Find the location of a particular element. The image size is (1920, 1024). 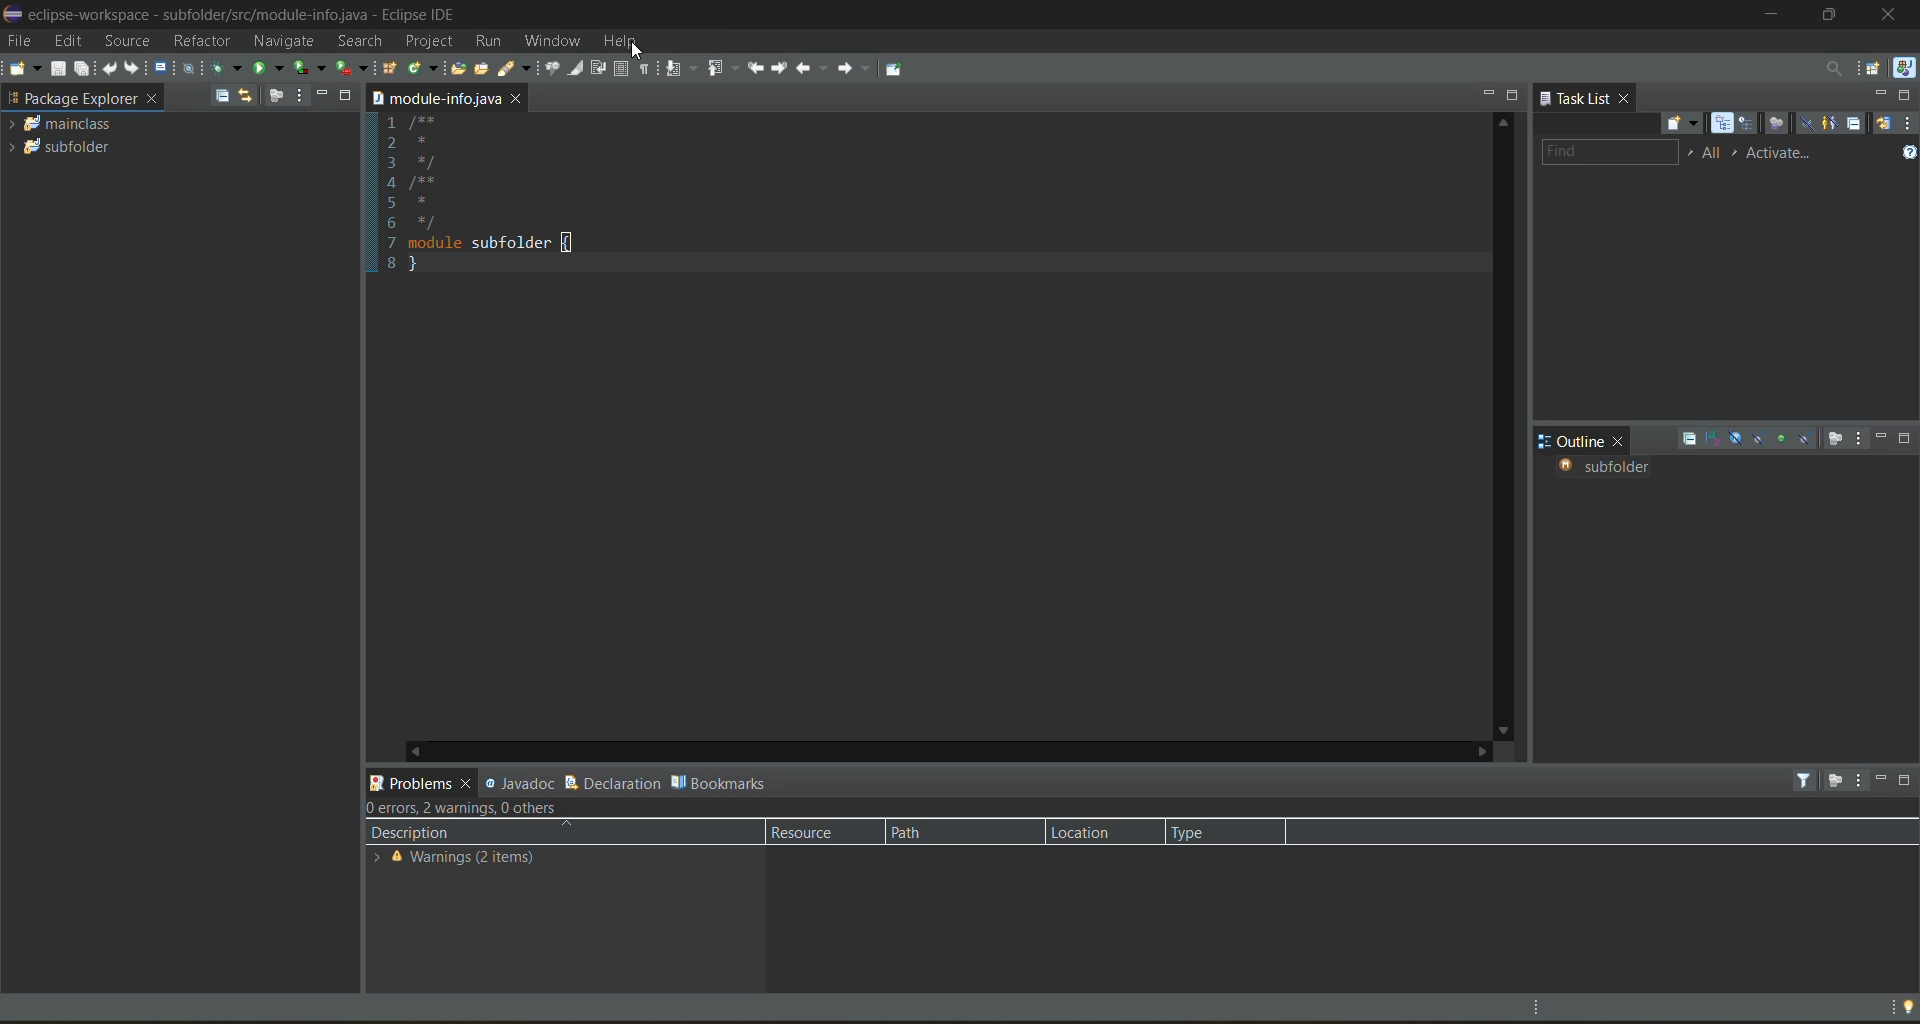

navigate is located at coordinates (281, 39).